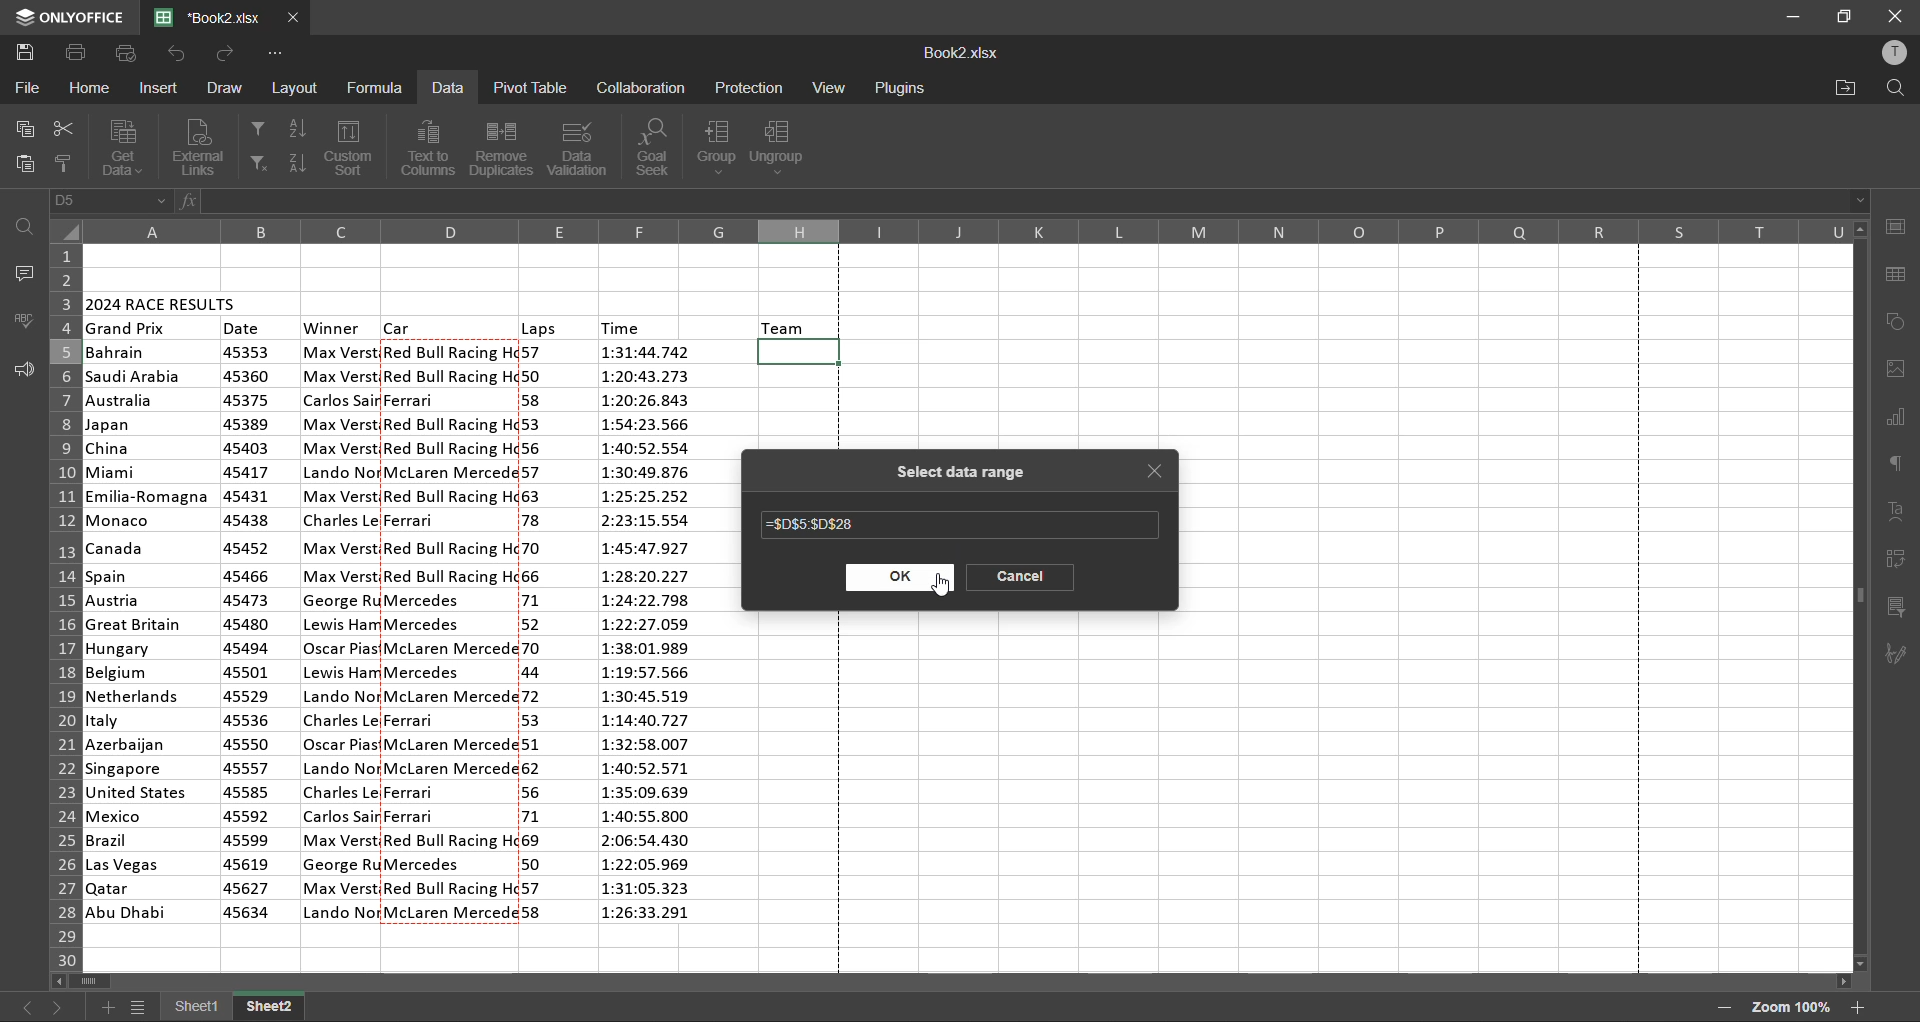  Describe the element at coordinates (1846, 88) in the screenshot. I see `open location` at that location.